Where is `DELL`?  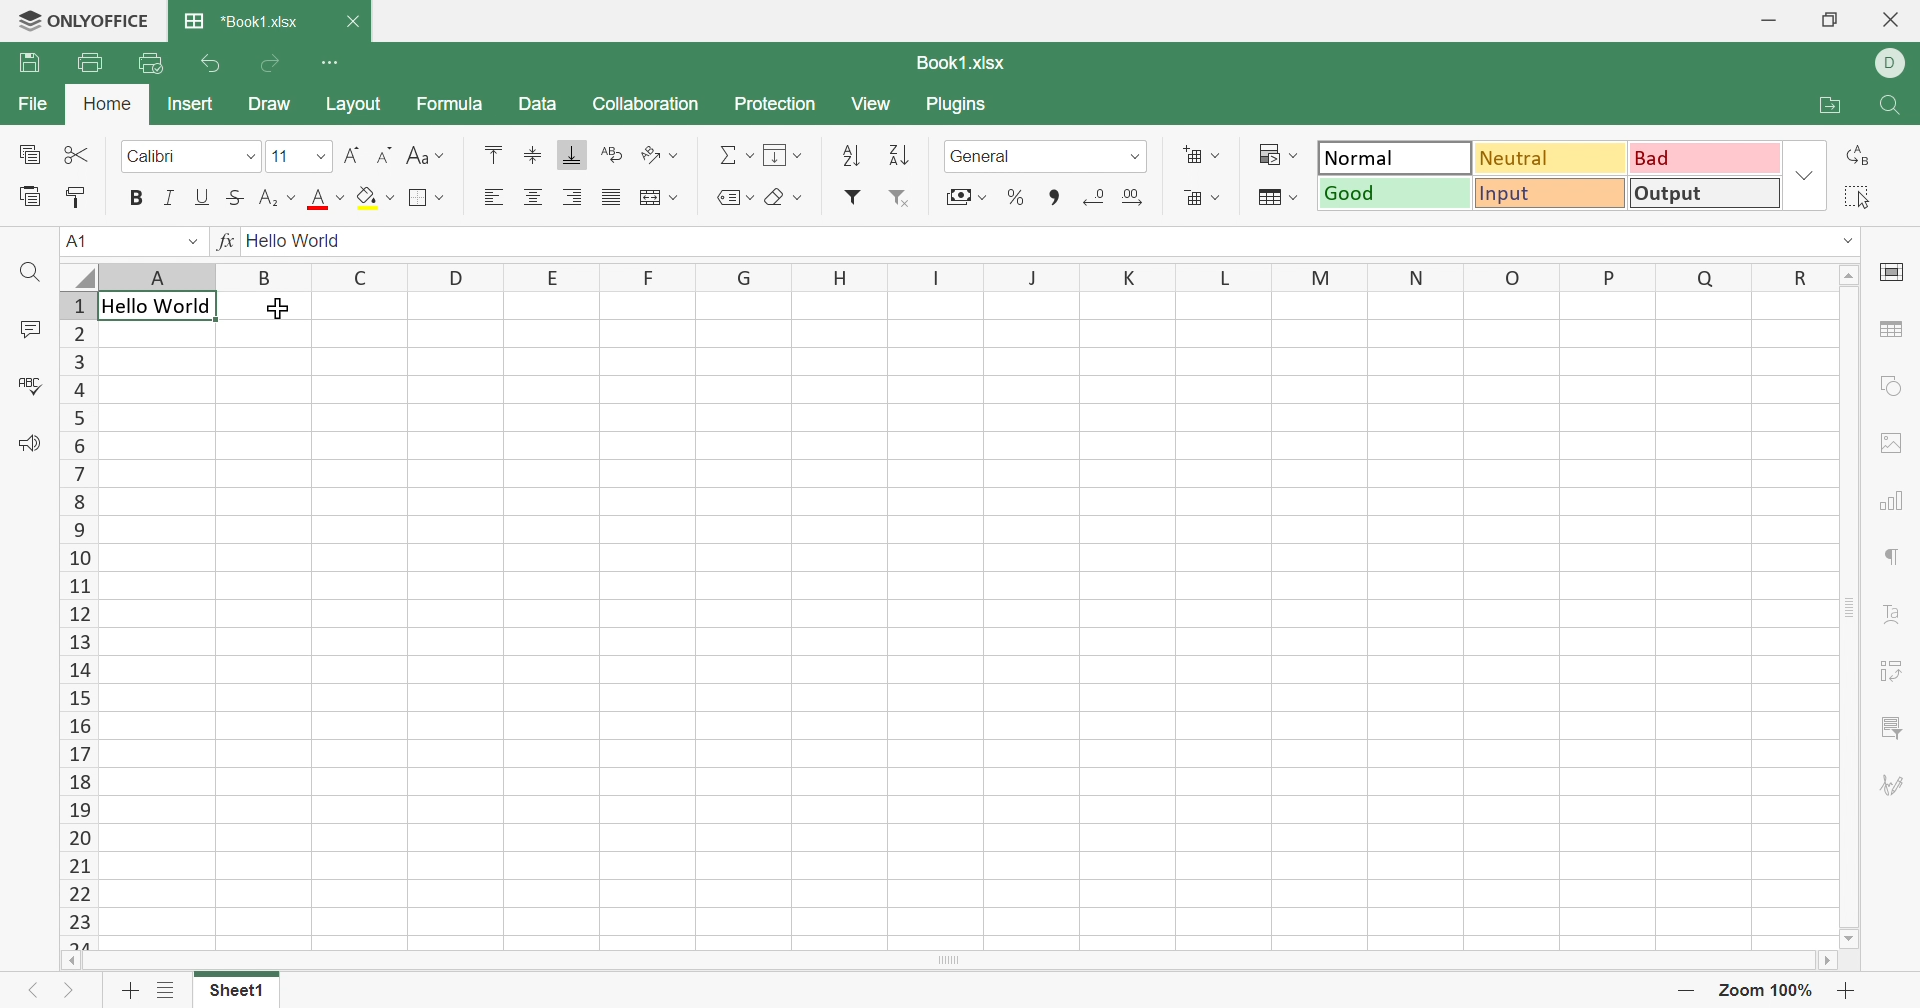 DELL is located at coordinates (1893, 64).